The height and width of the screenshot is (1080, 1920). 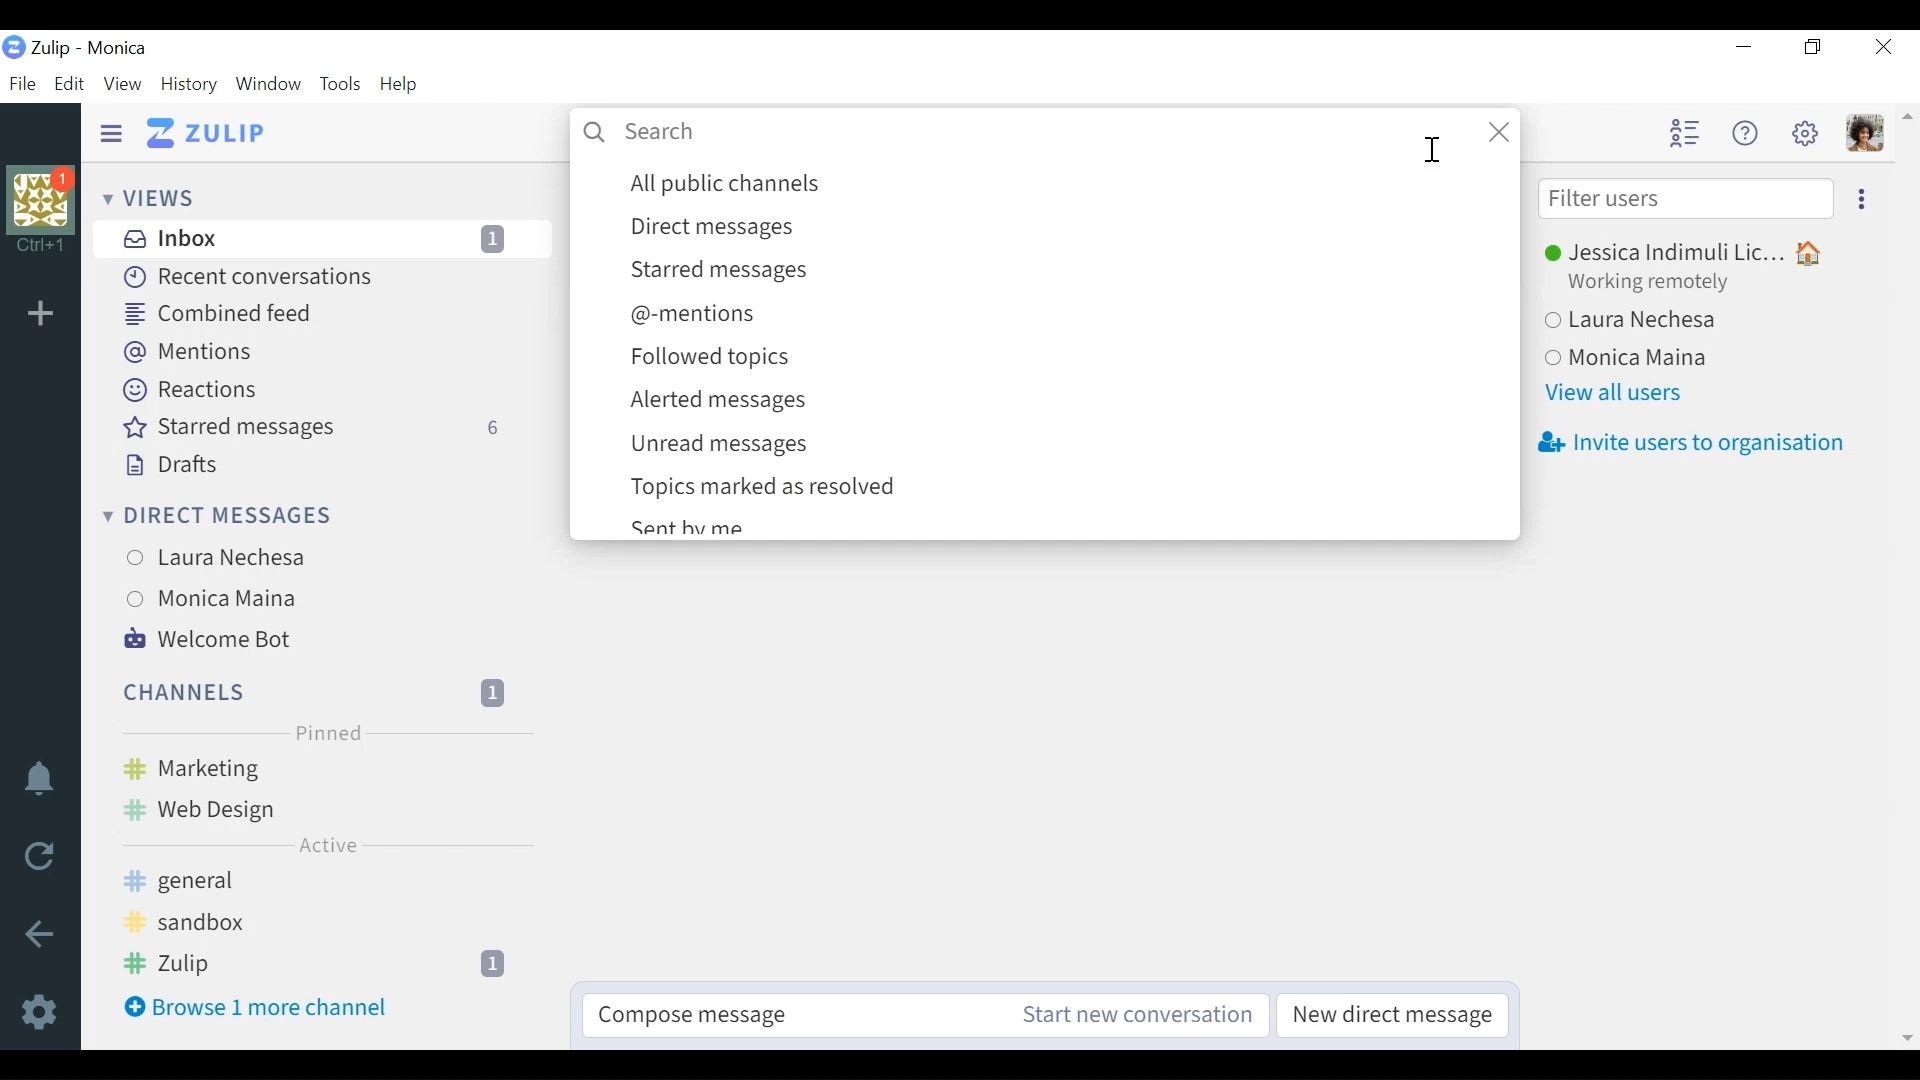 I want to click on organisation photo, so click(x=41, y=197).